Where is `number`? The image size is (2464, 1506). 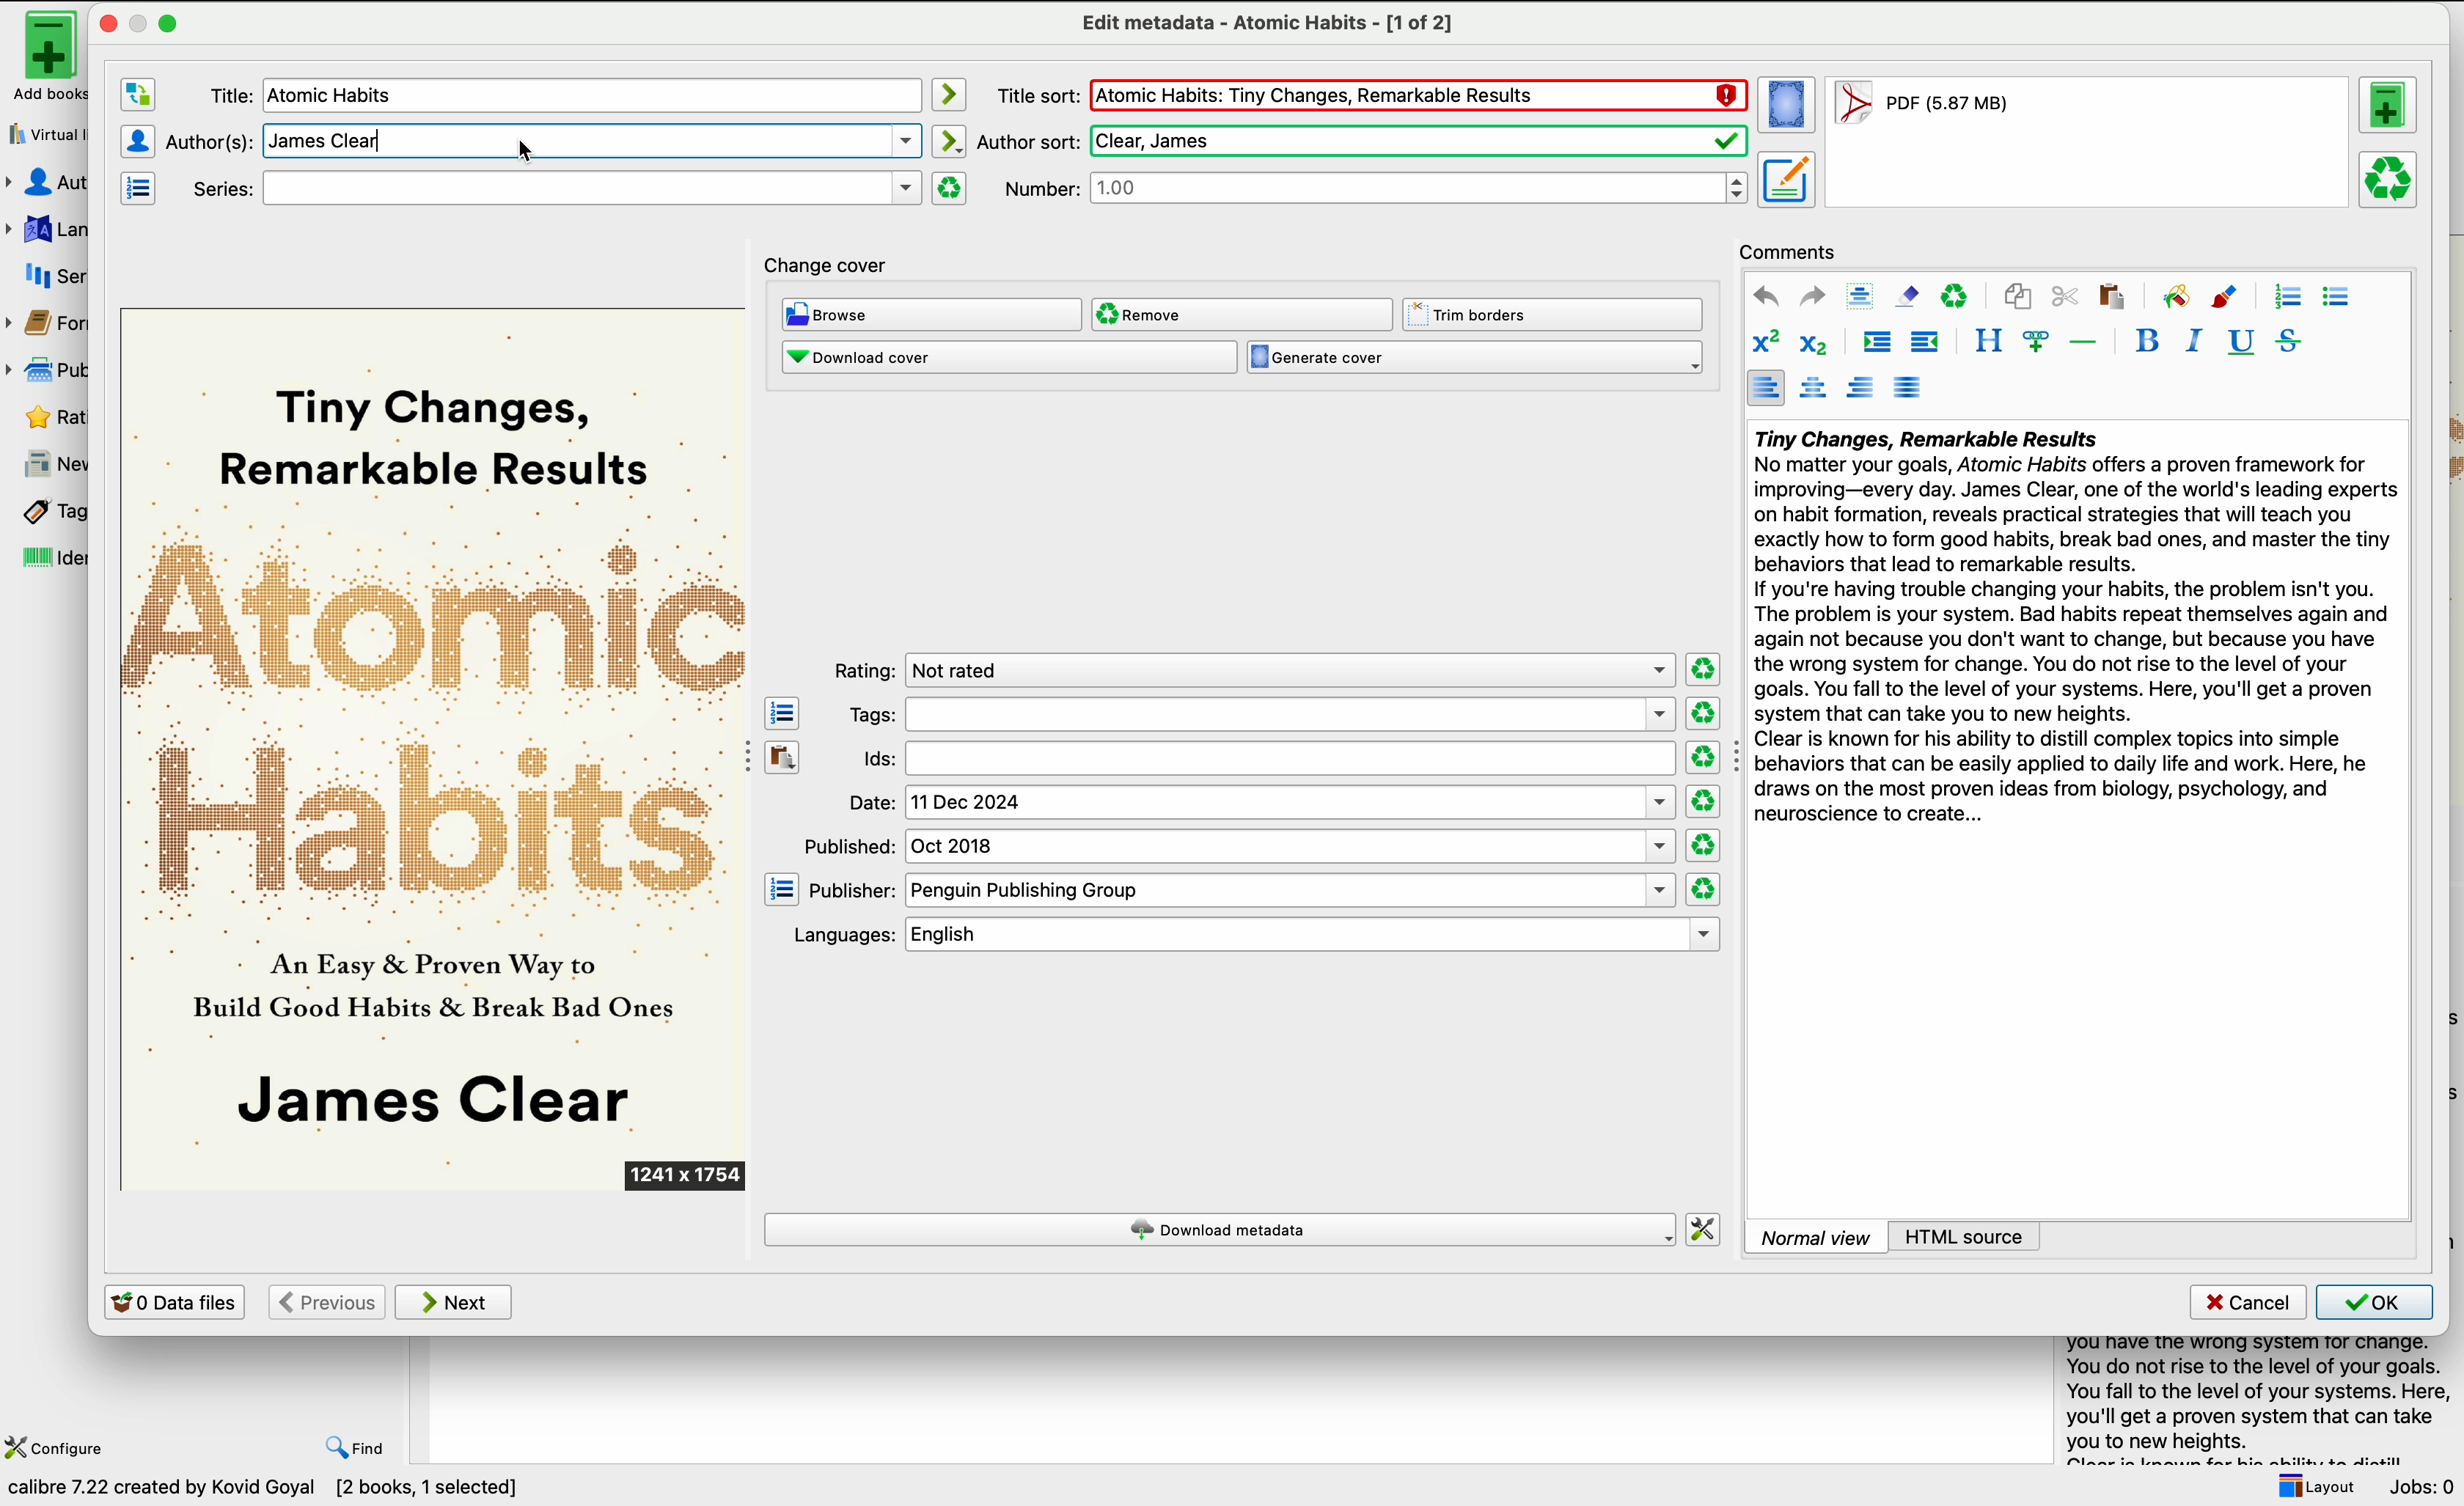 number is located at coordinates (1377, 189).